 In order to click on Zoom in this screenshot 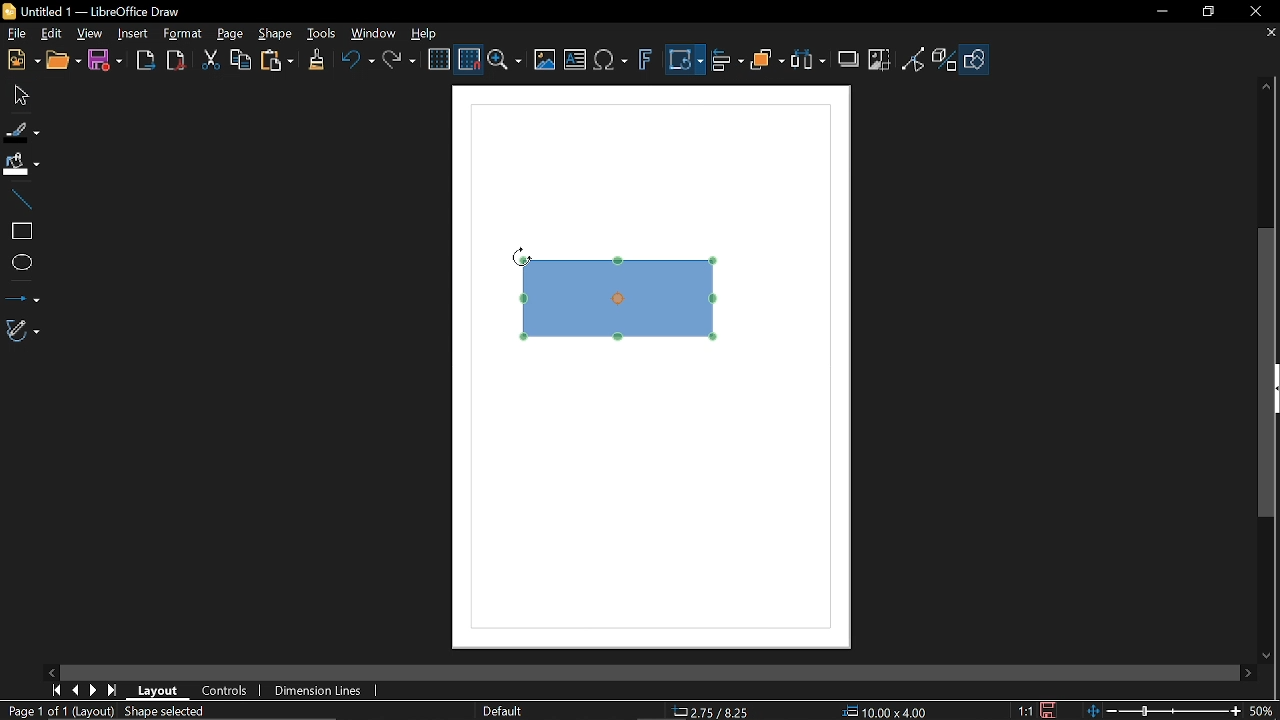, I will do `click(505, 61)`.